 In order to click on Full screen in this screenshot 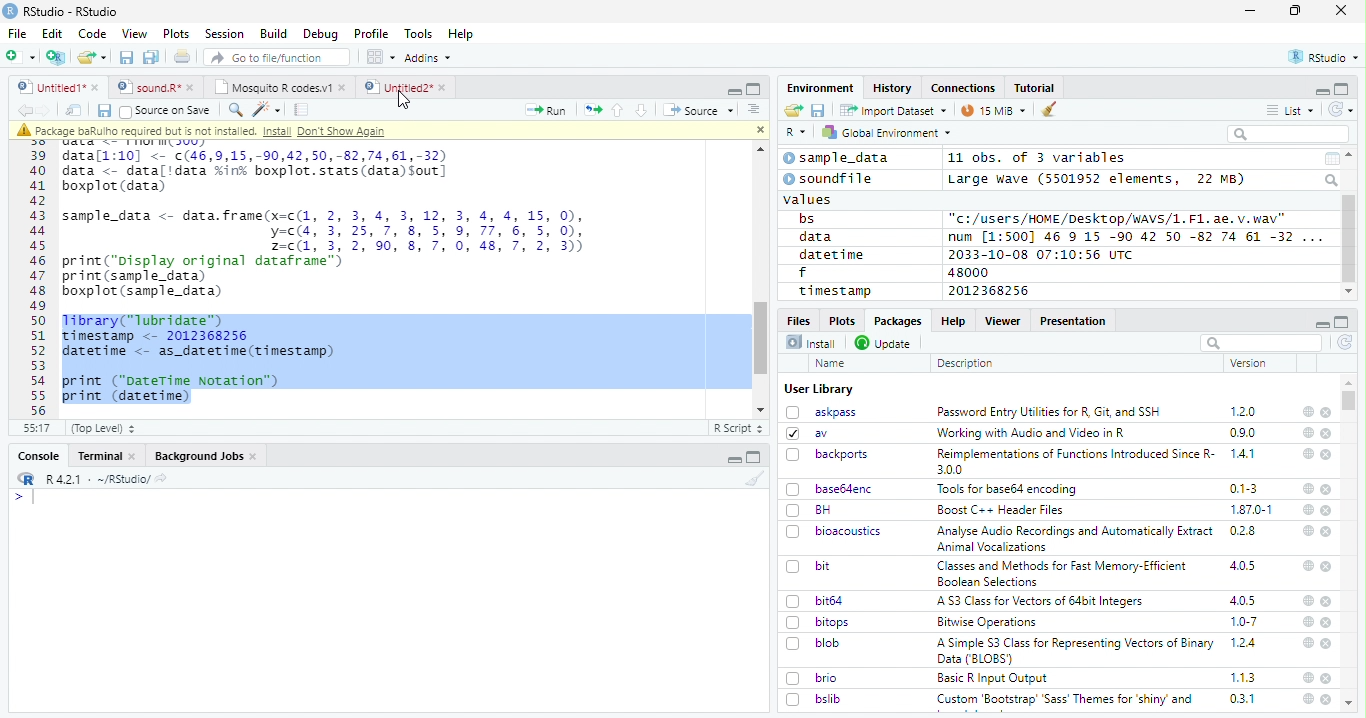, I will do `click(754, 88)`.